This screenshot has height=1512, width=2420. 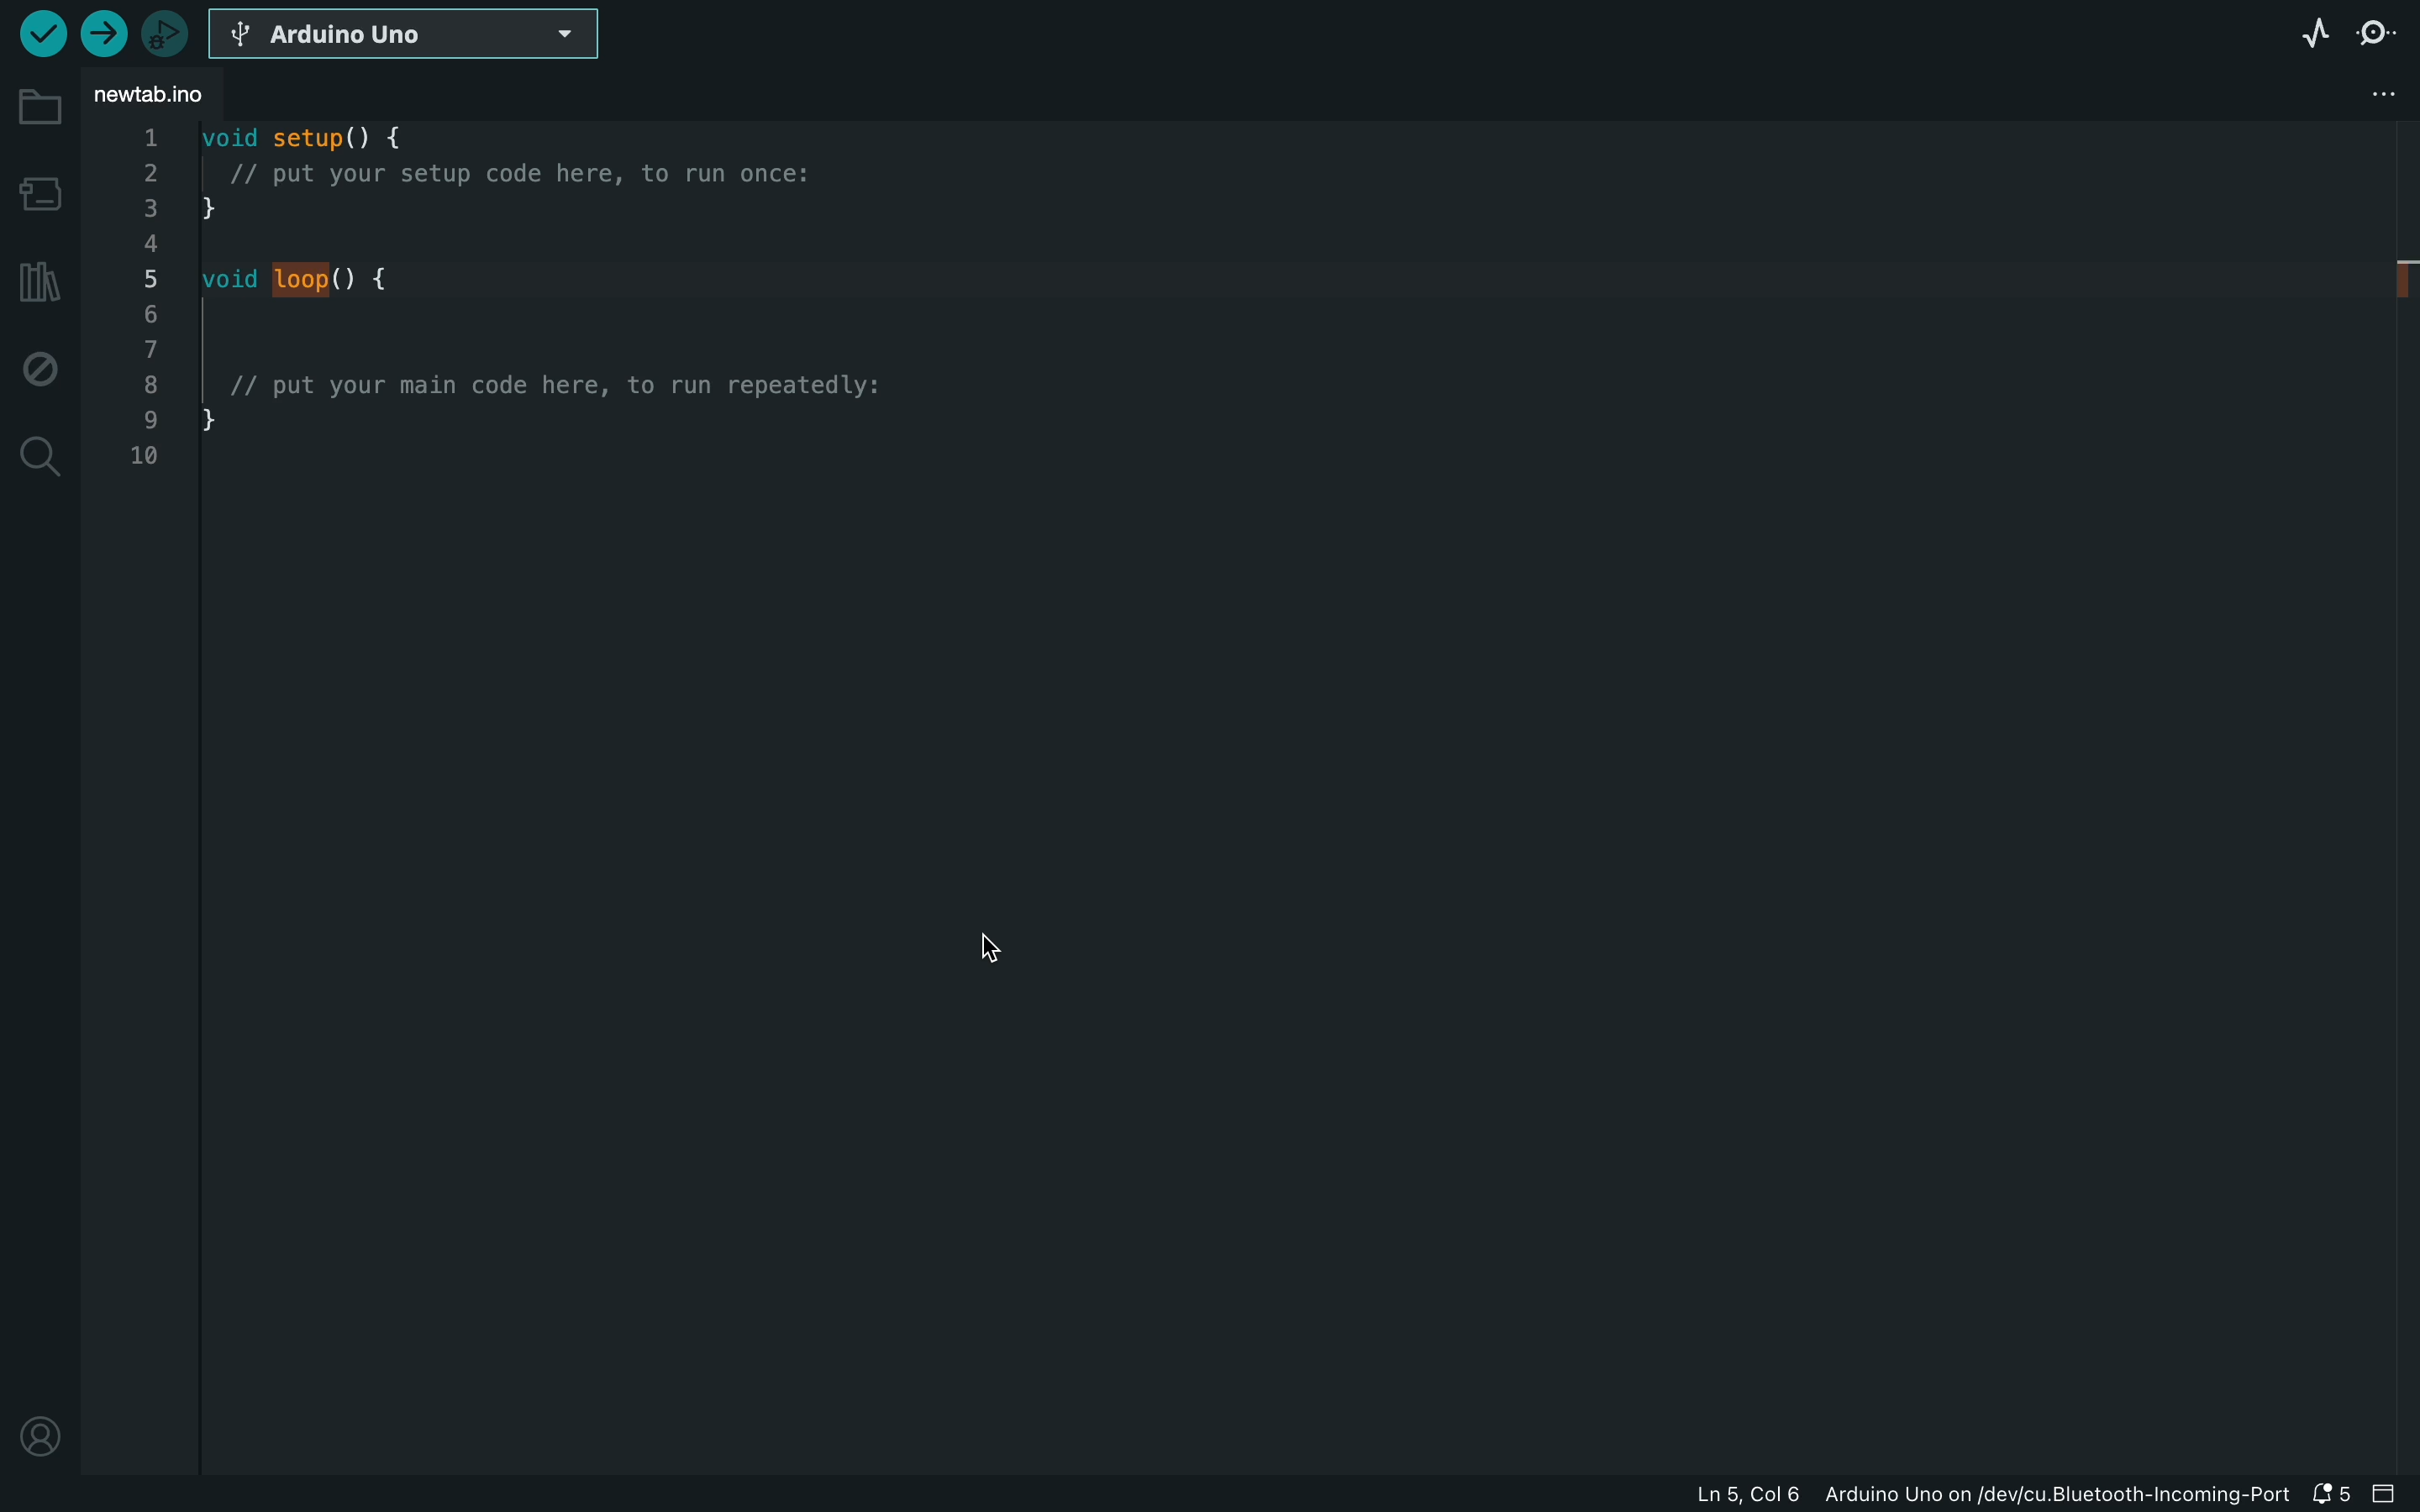 What do you see at coordinates (35, 105) in the screenshot?
I see `folder` at bounding box center [35, 105].